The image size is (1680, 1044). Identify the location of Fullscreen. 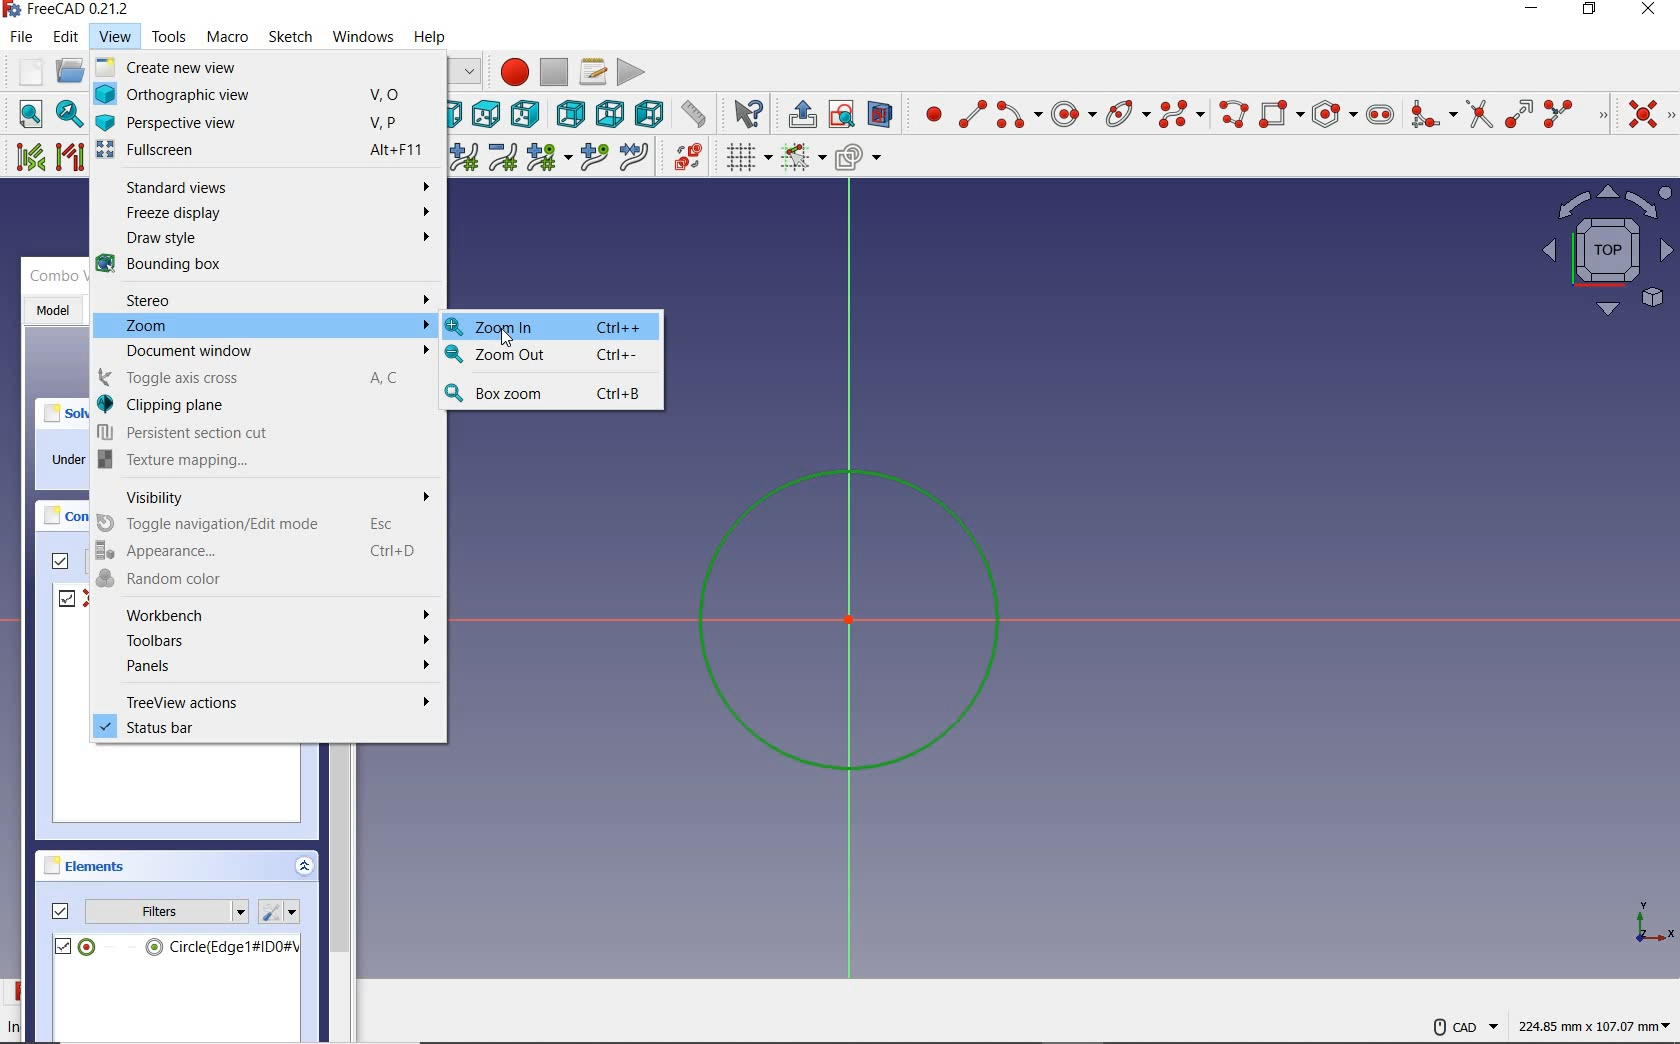
(253, 148).